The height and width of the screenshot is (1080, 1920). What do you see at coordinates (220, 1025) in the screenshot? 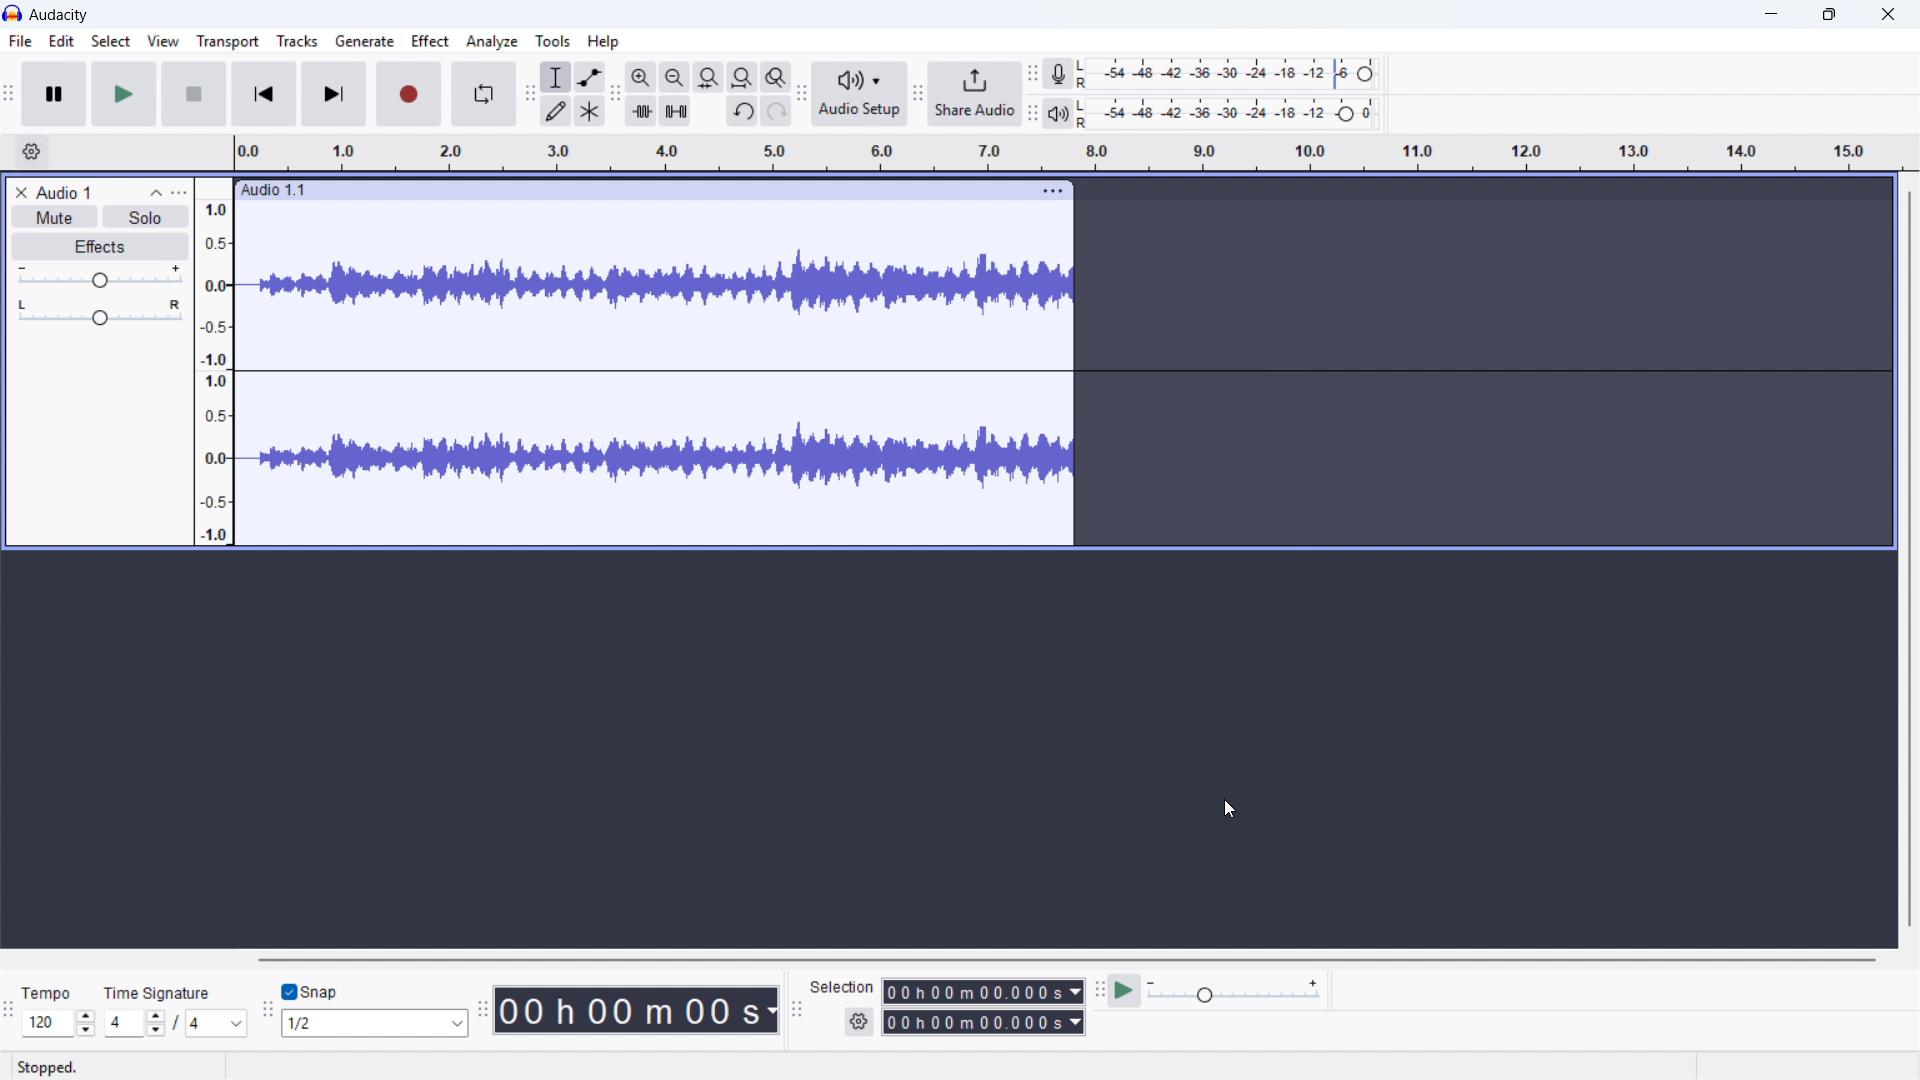
I see `Set time signature ` at bounding box center [220, 1025].